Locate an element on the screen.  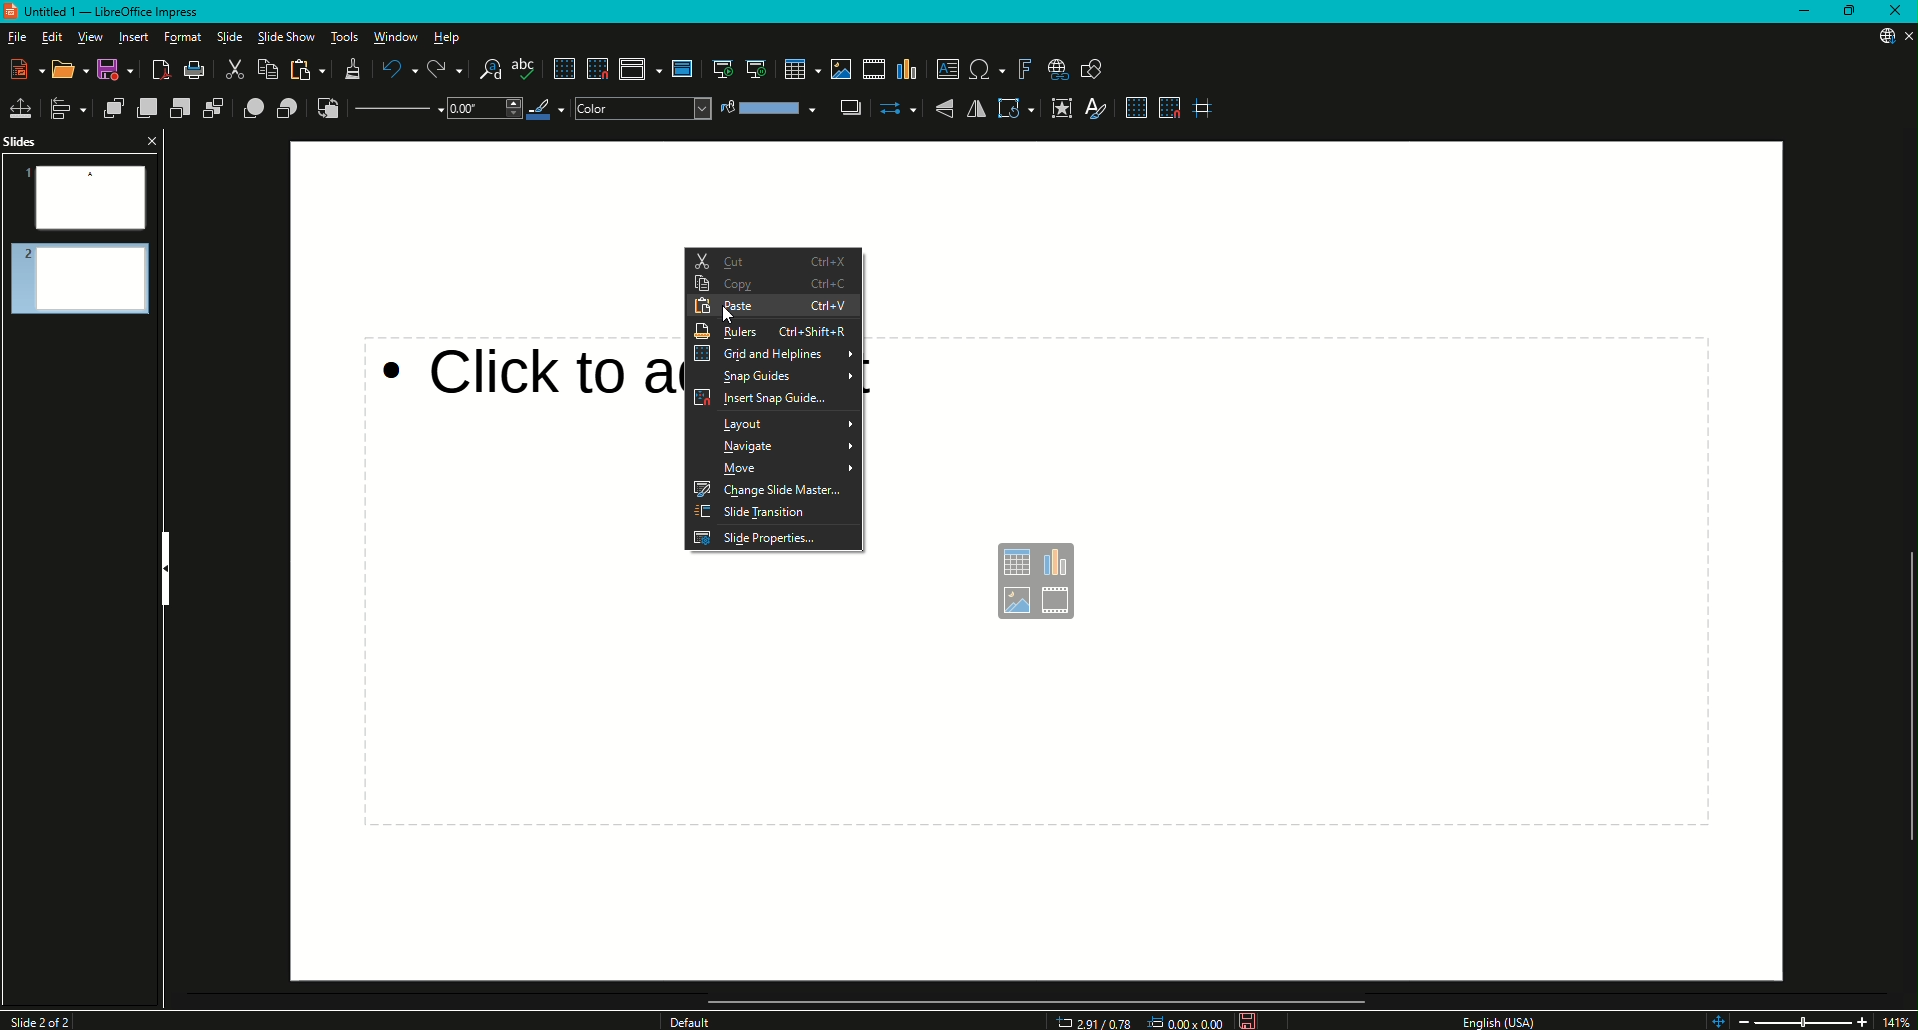
Help is located at coordinates (451, 36).